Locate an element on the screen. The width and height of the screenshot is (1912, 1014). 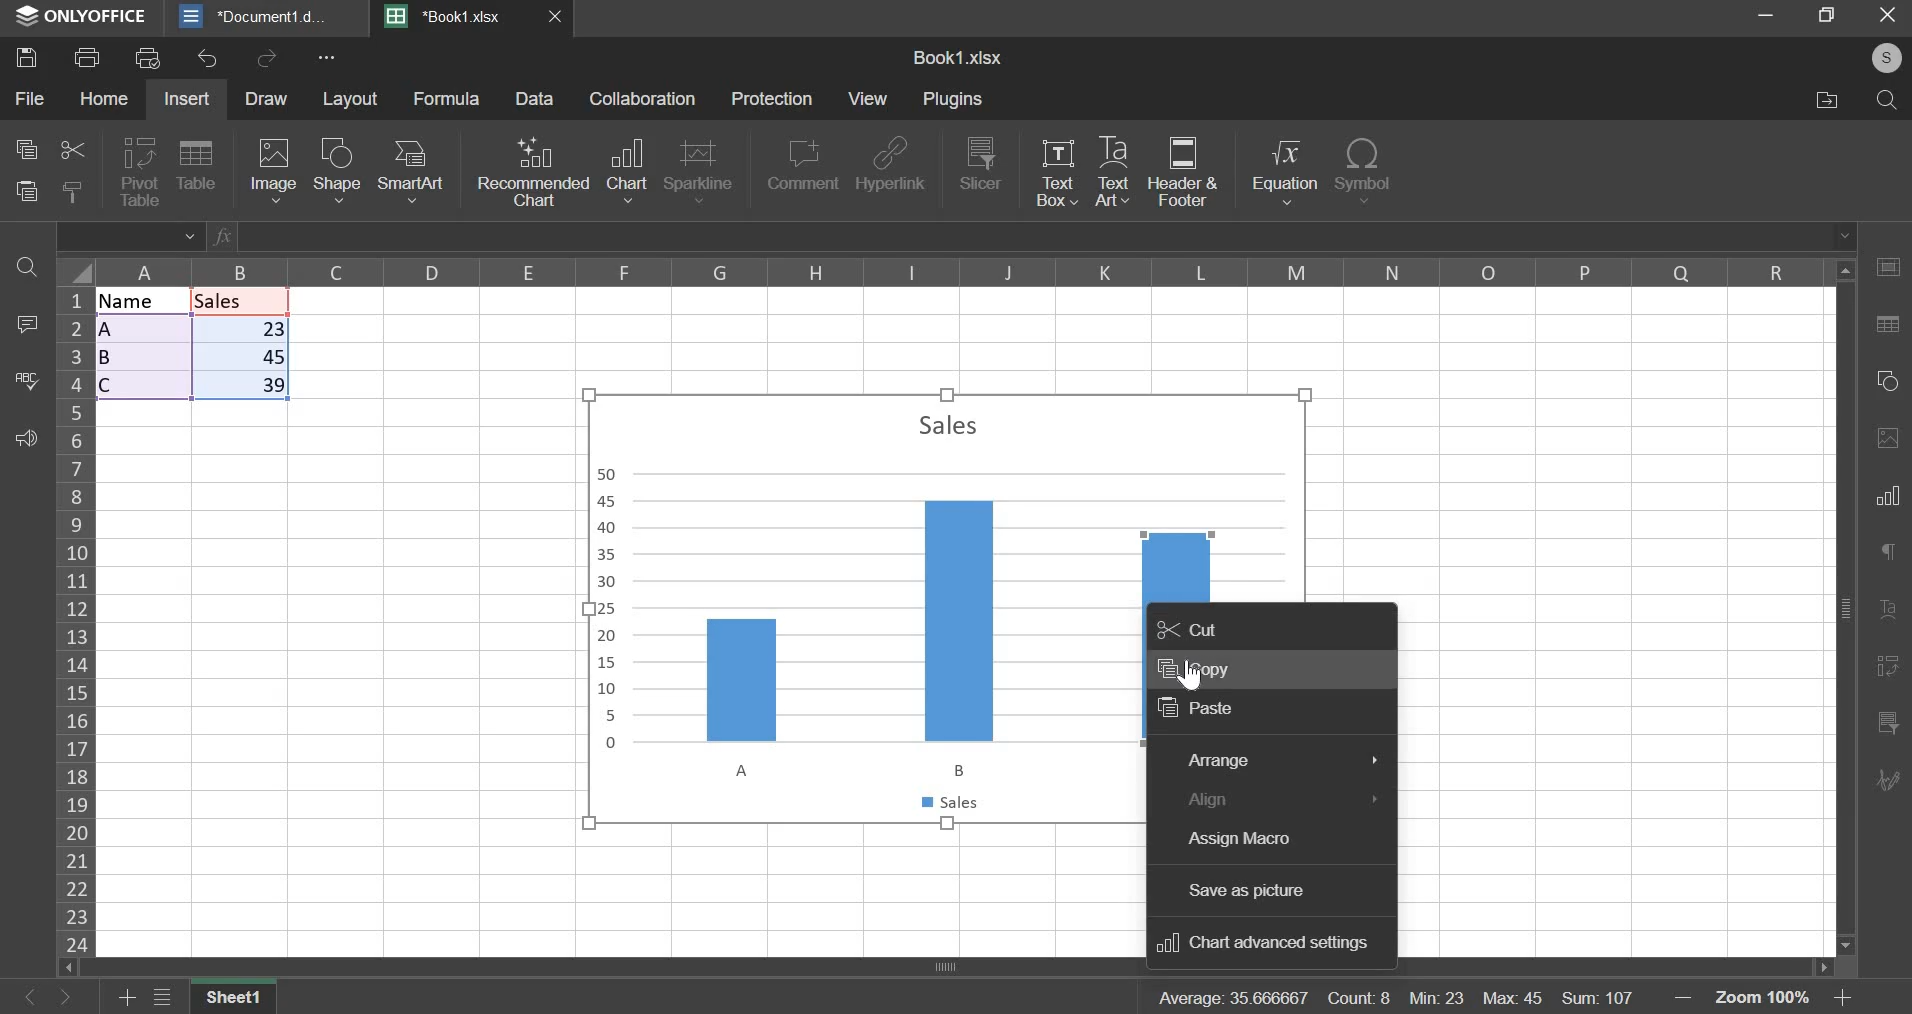
Data is located at coordinates (536, 99).